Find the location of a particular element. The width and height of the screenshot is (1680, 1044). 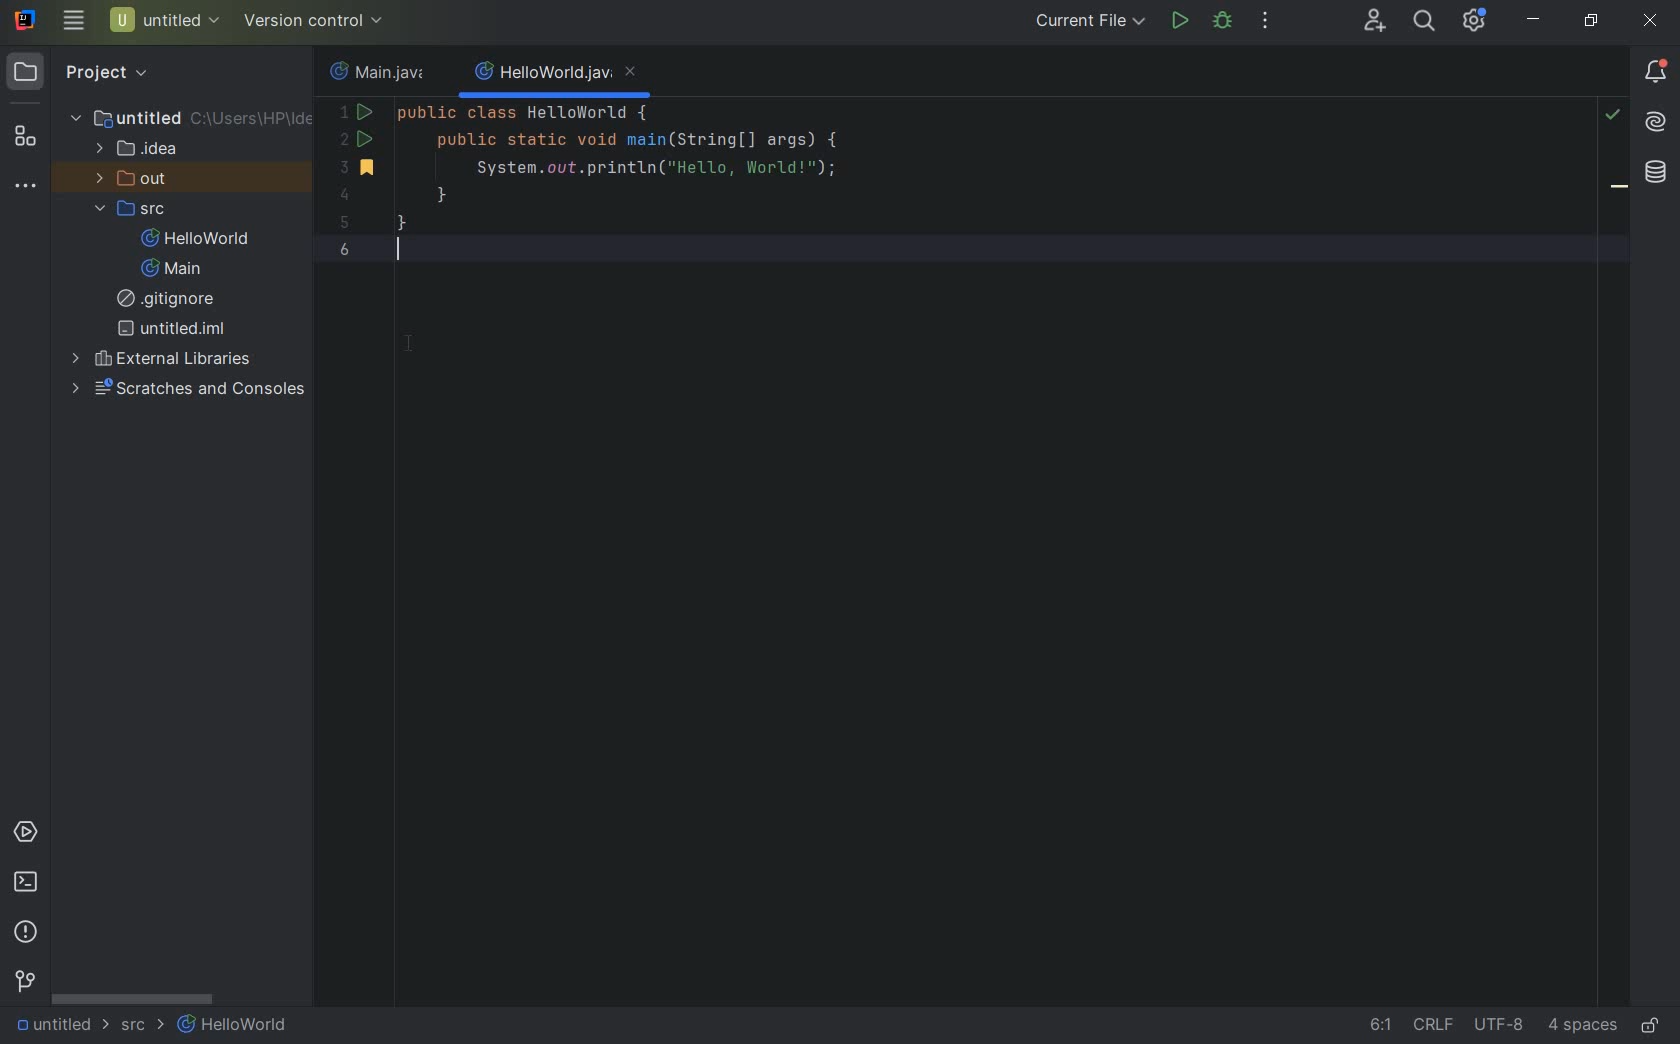

indent is located at coordinates (1582, 1028).